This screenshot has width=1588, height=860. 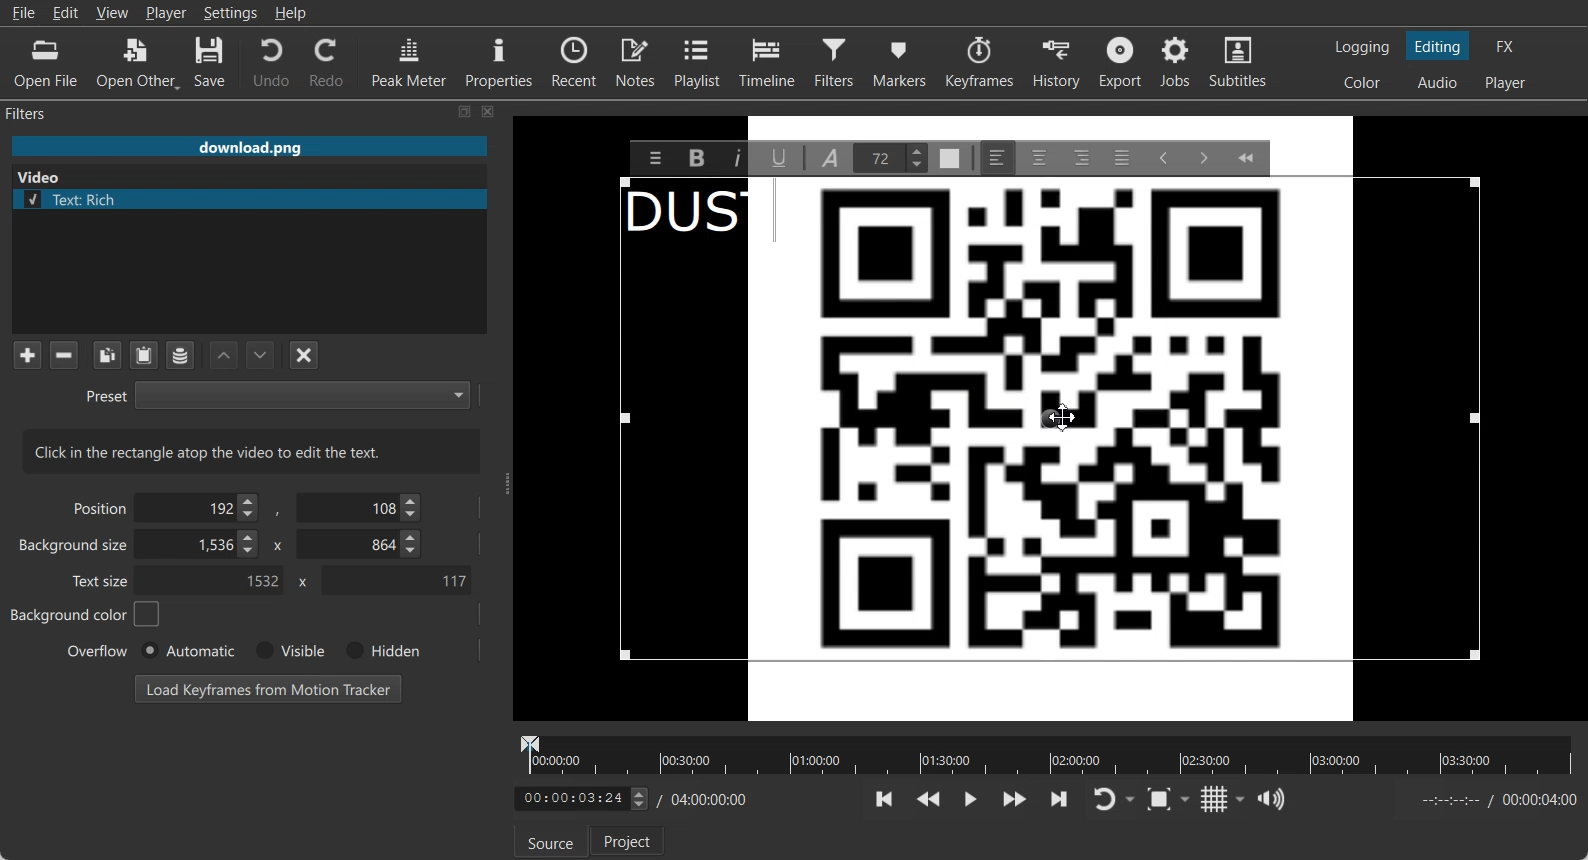 I want to click on Center, so click(x=1039, y=157).